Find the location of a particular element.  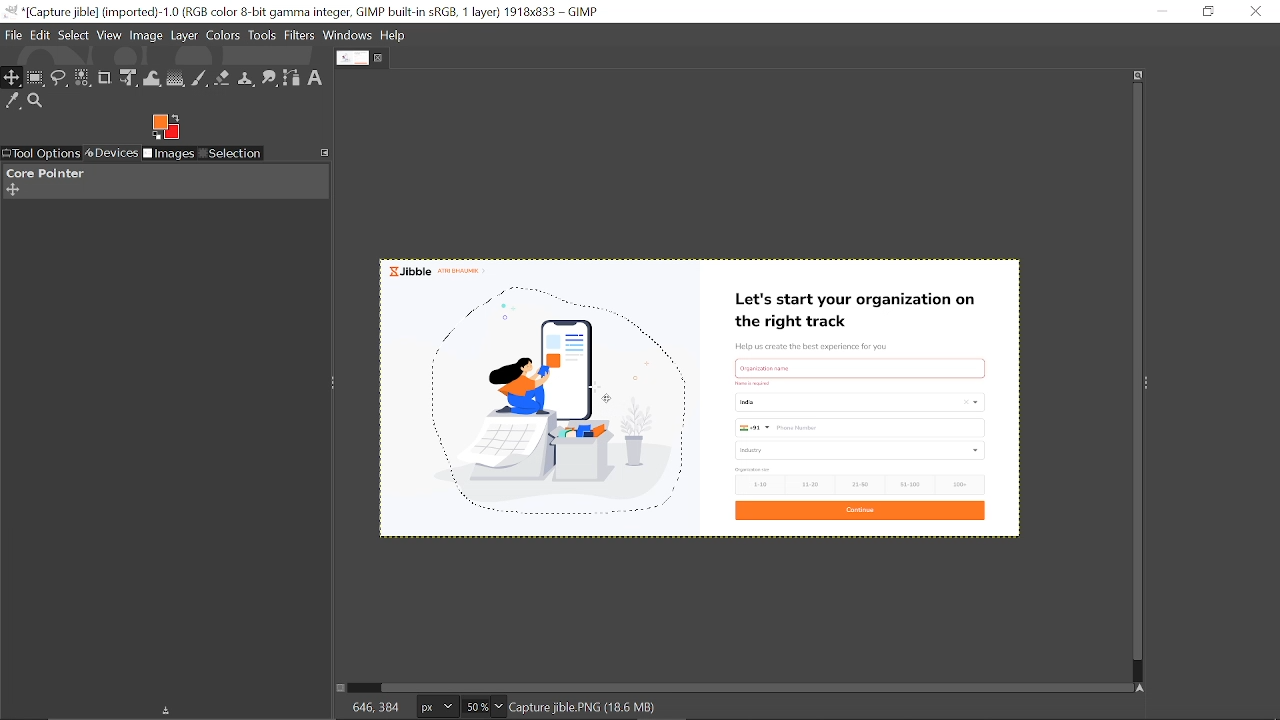

Select is located at coordinates (75, 36).